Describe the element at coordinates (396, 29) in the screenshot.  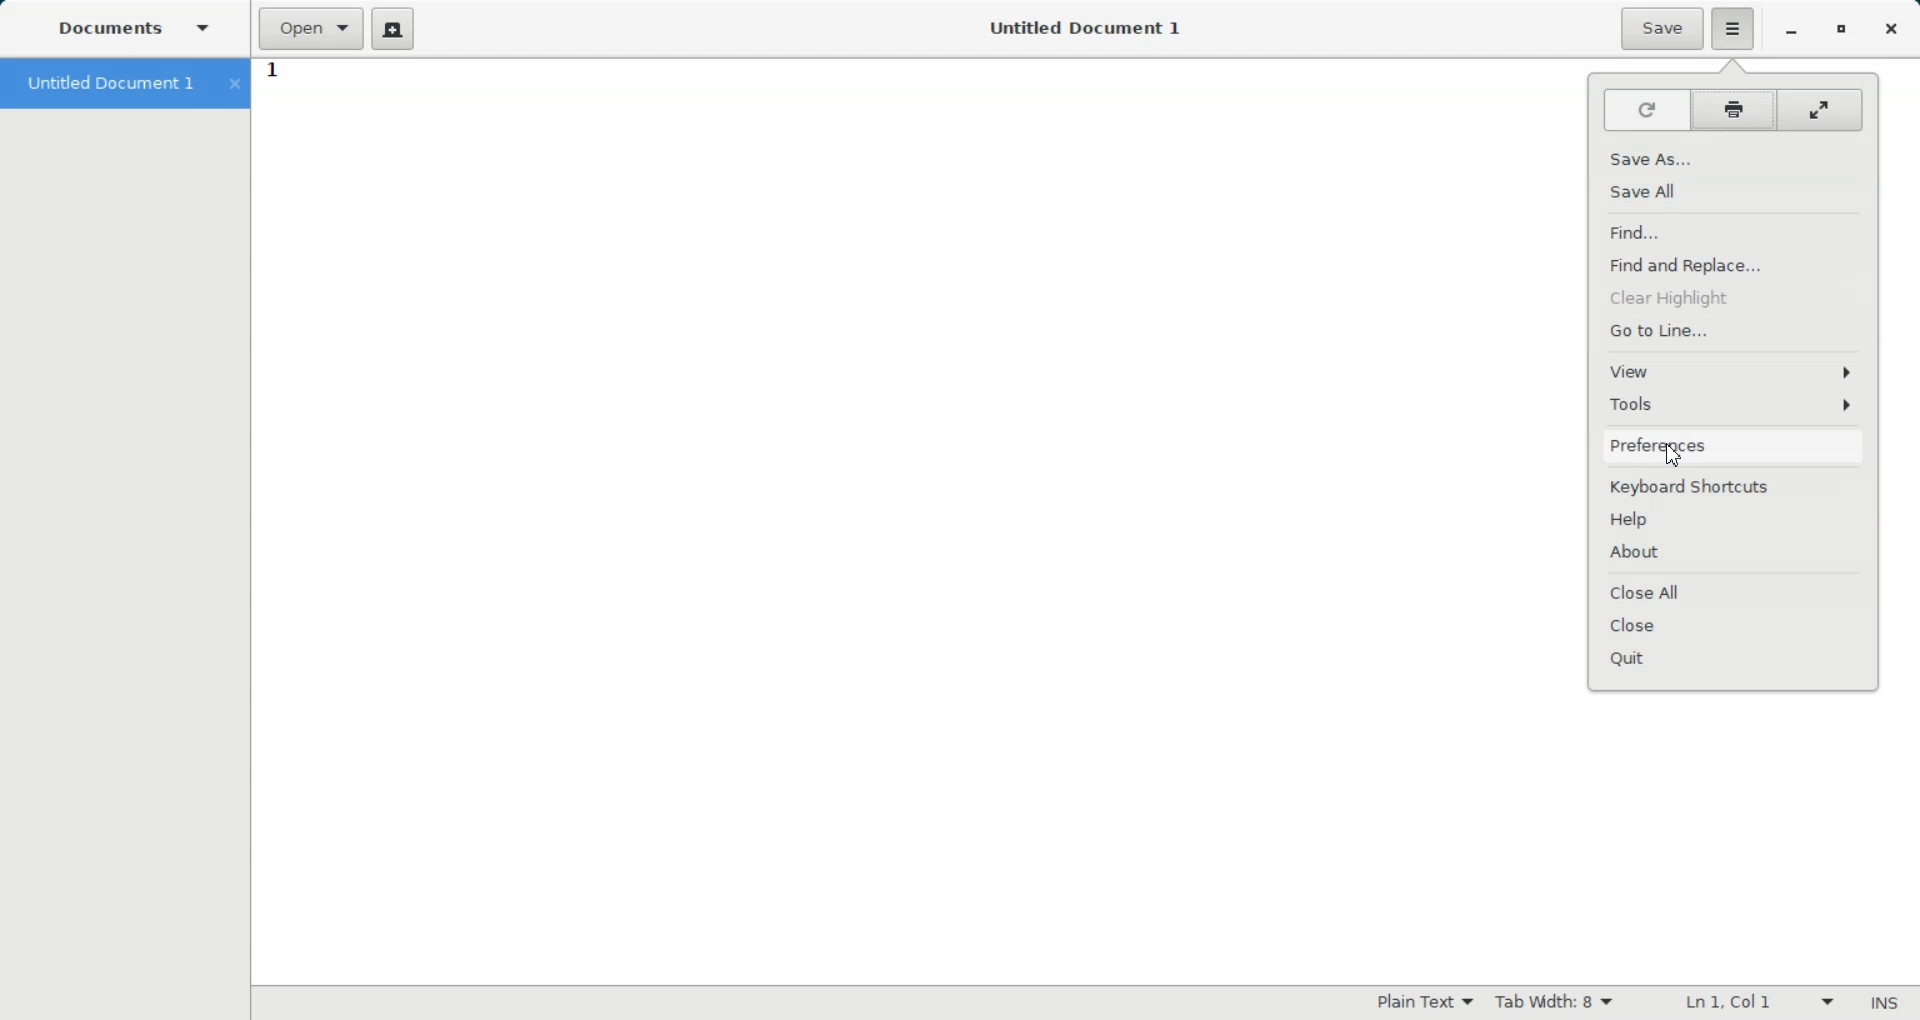
I see `Create a document` at that location.